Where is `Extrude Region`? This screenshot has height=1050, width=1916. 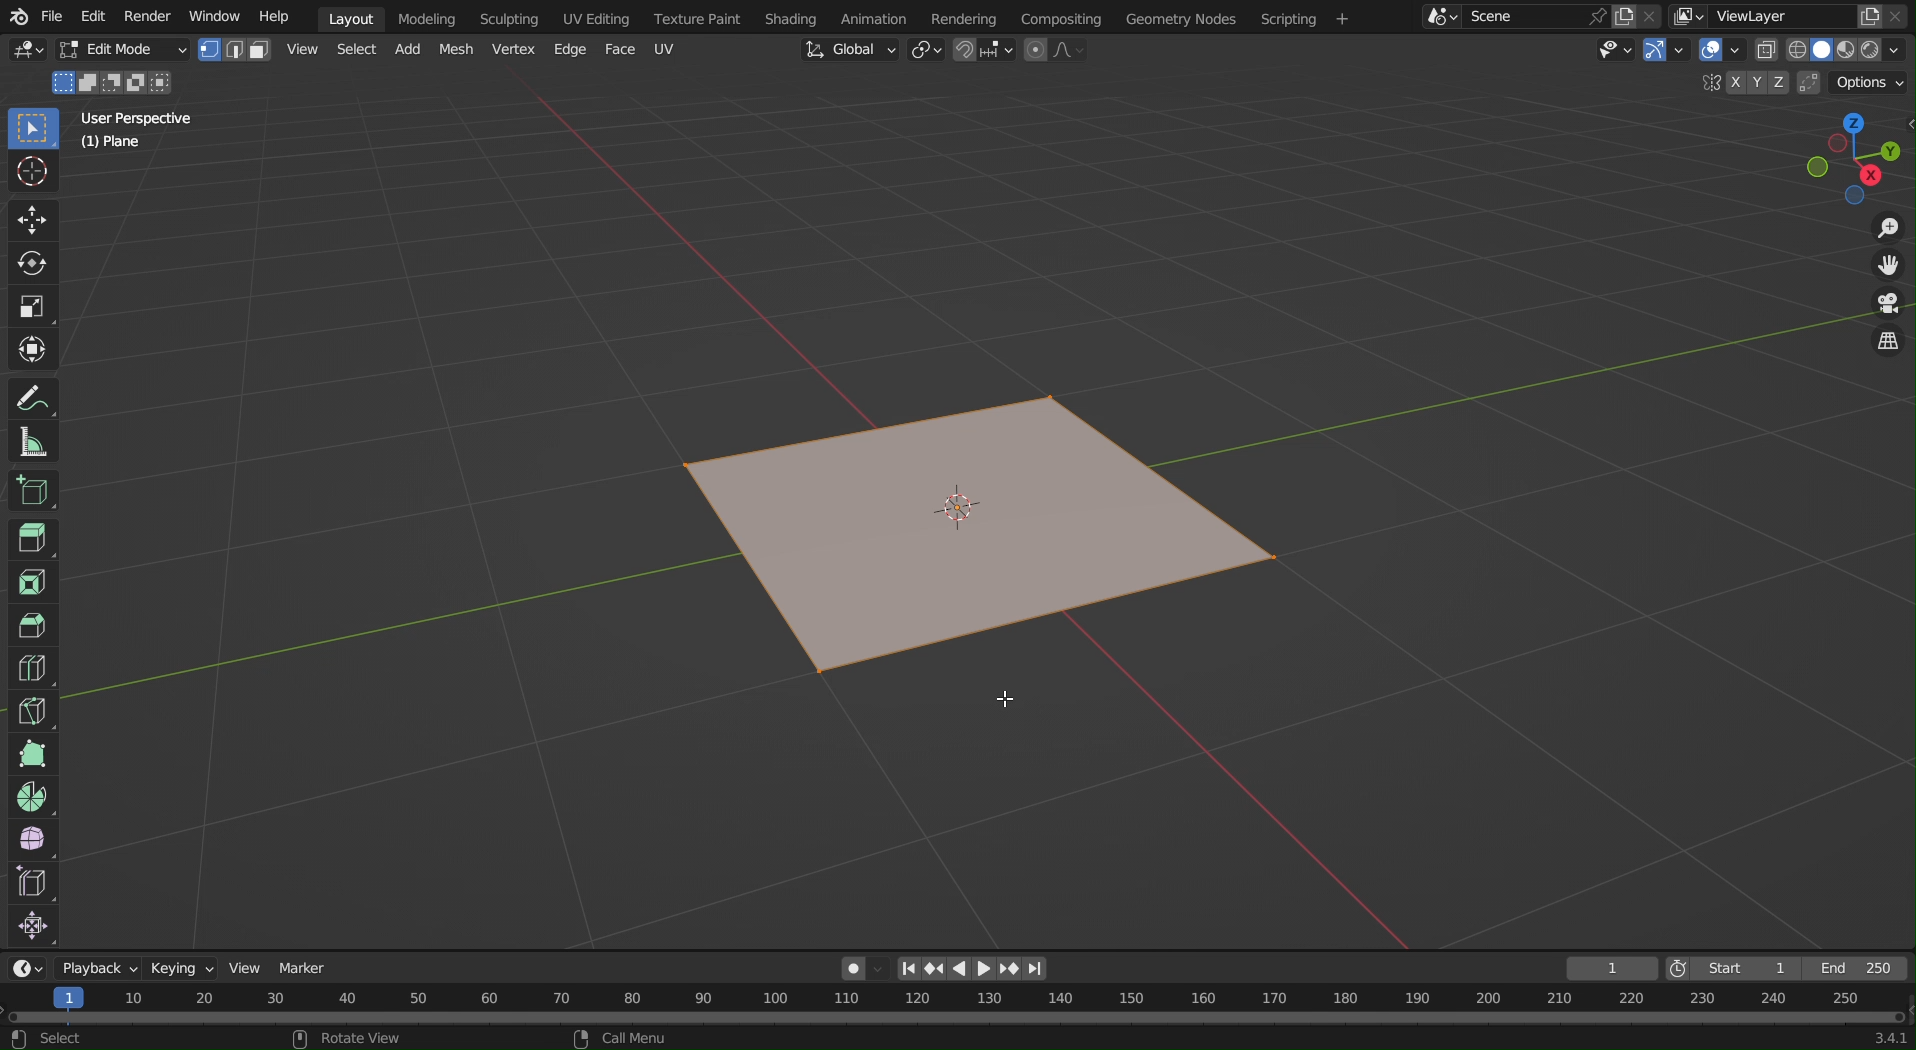
Extrude Region is located at coordinates (35, 541).